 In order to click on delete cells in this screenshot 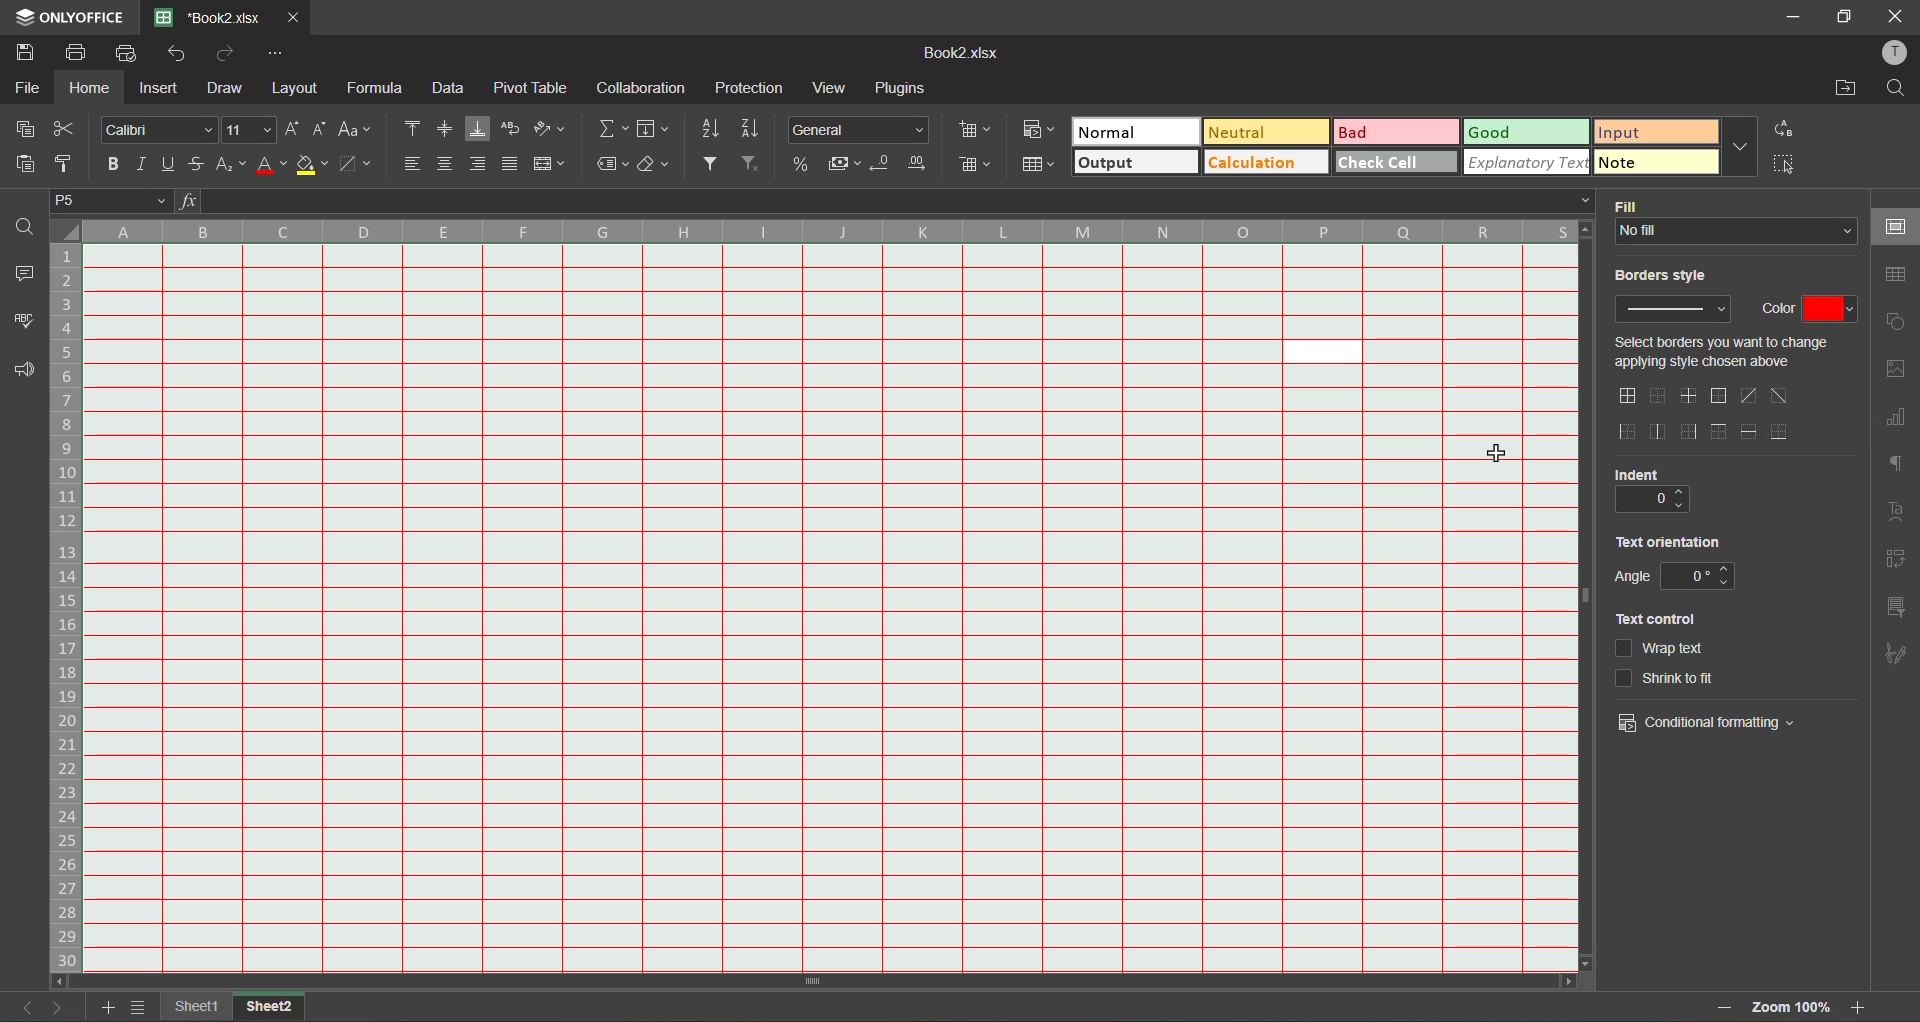, I will do `click(970, 167)`.